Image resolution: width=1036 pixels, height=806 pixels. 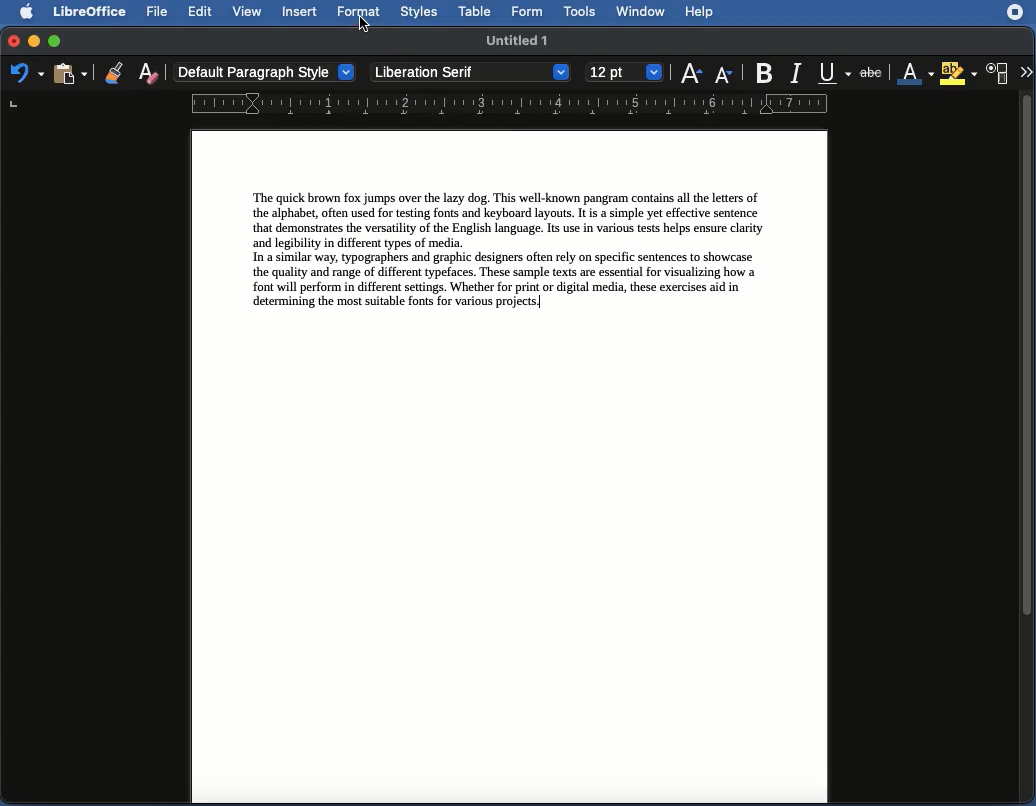 I want to click on Window, so click(x=640, y=12).